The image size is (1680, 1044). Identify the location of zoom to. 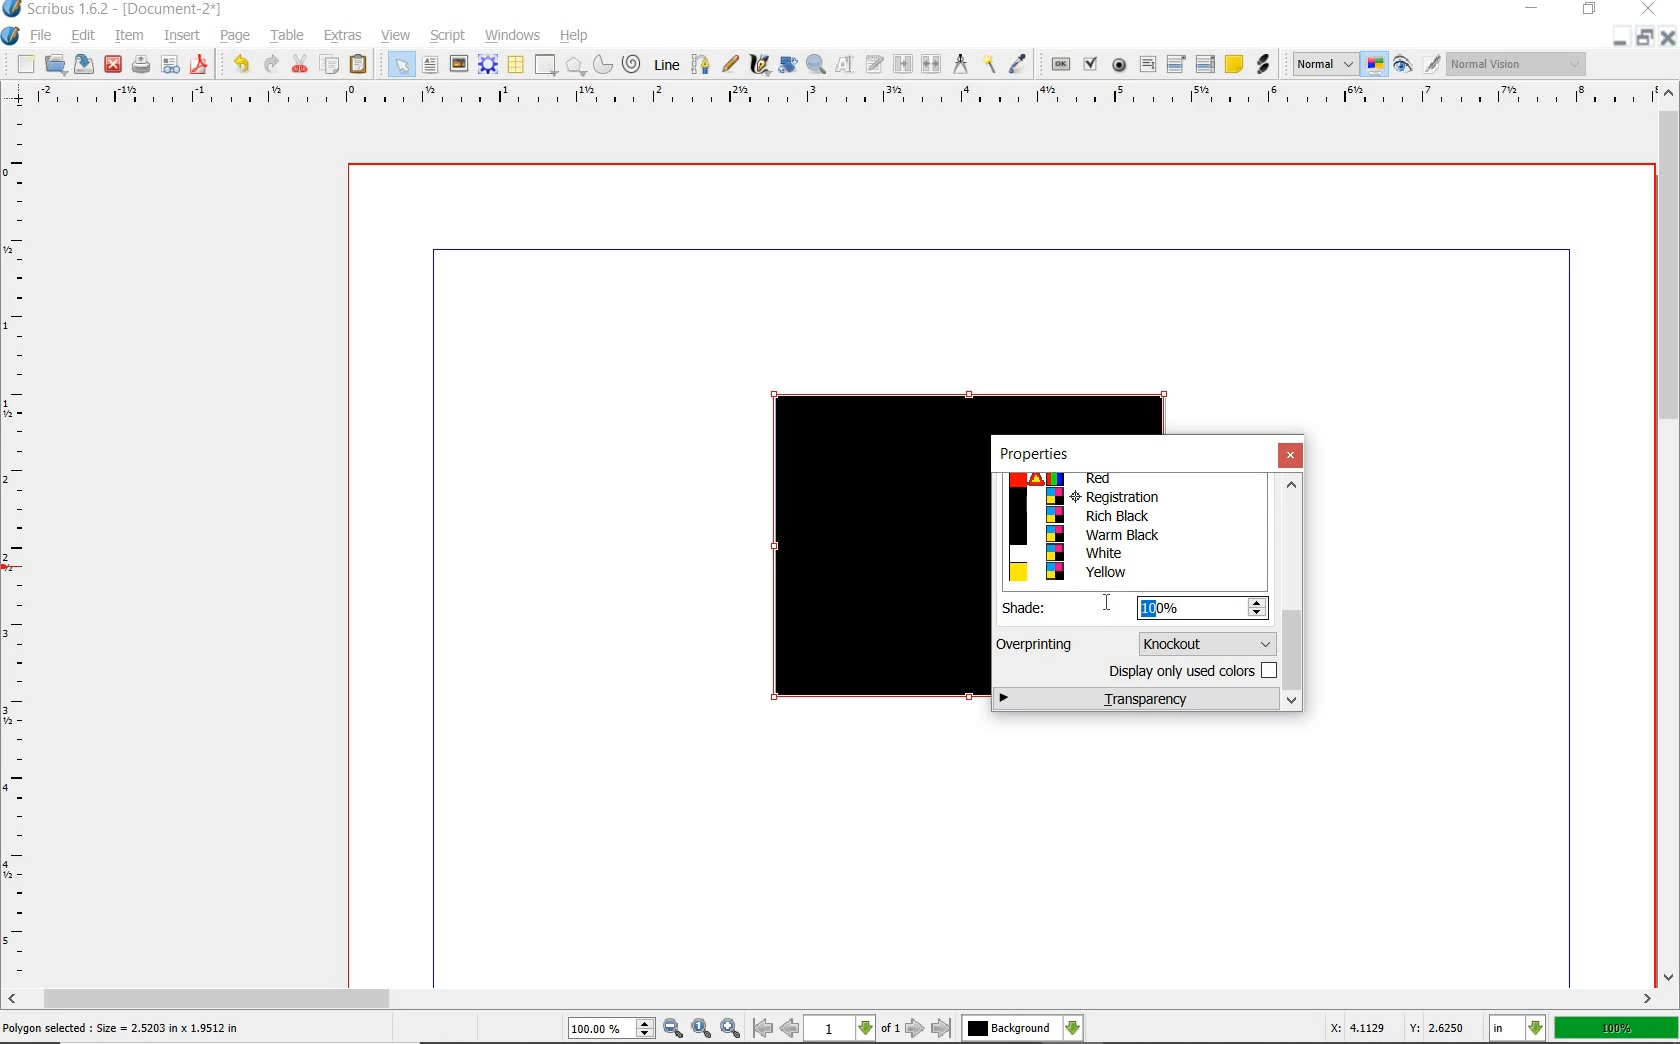
(701, 1028).